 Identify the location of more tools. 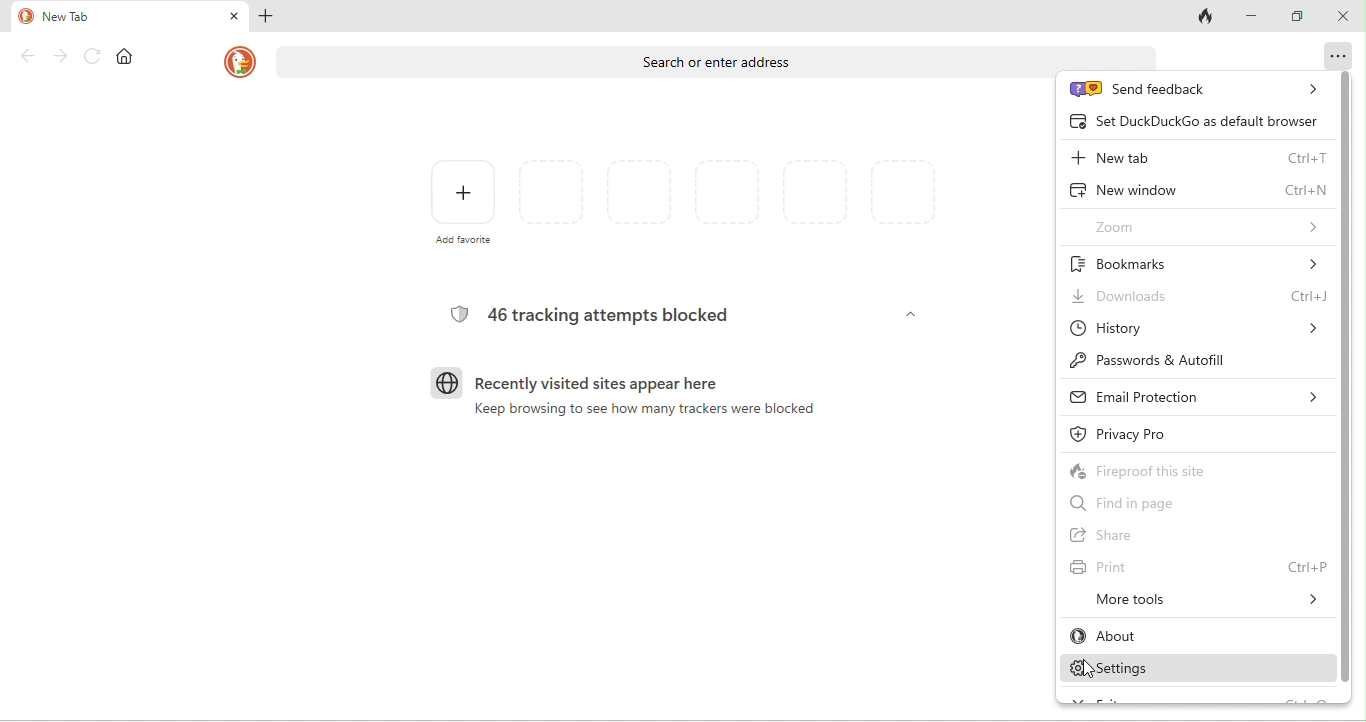
(1194, 601).